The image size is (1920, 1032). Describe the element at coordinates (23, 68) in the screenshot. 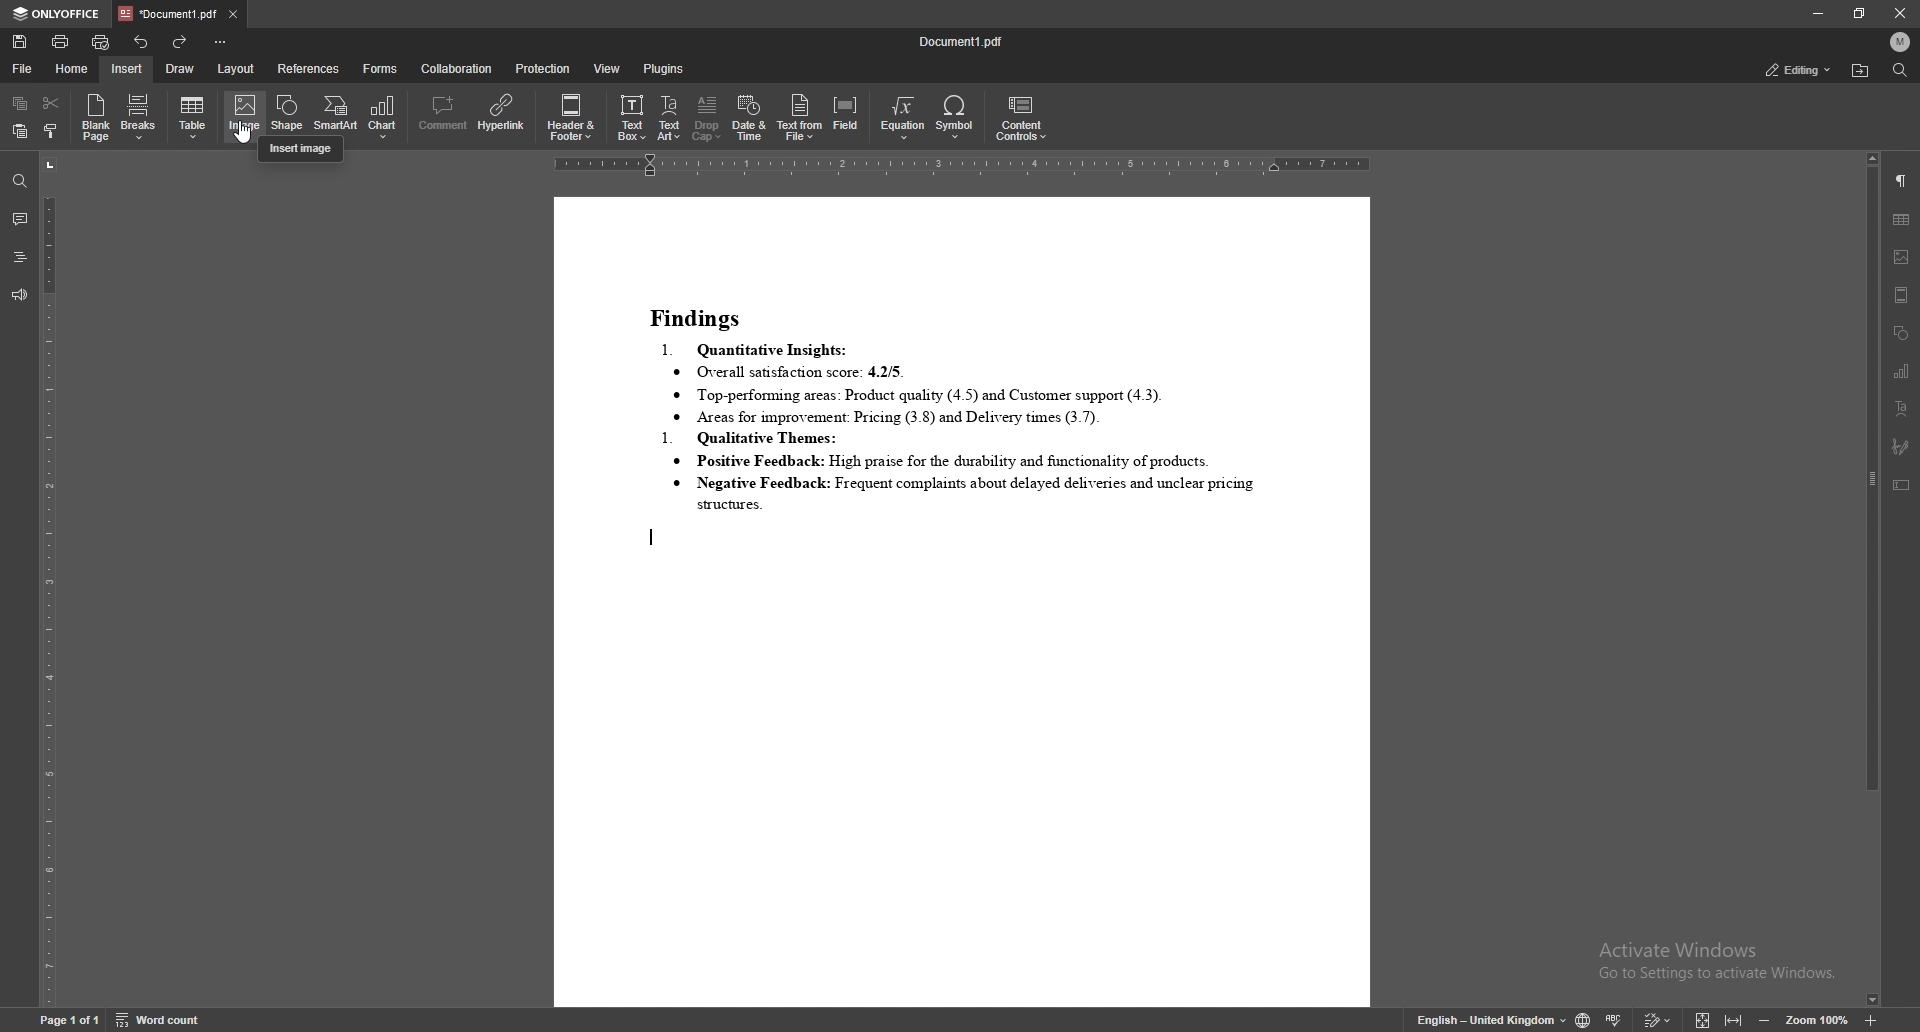

I see `file` at that location.